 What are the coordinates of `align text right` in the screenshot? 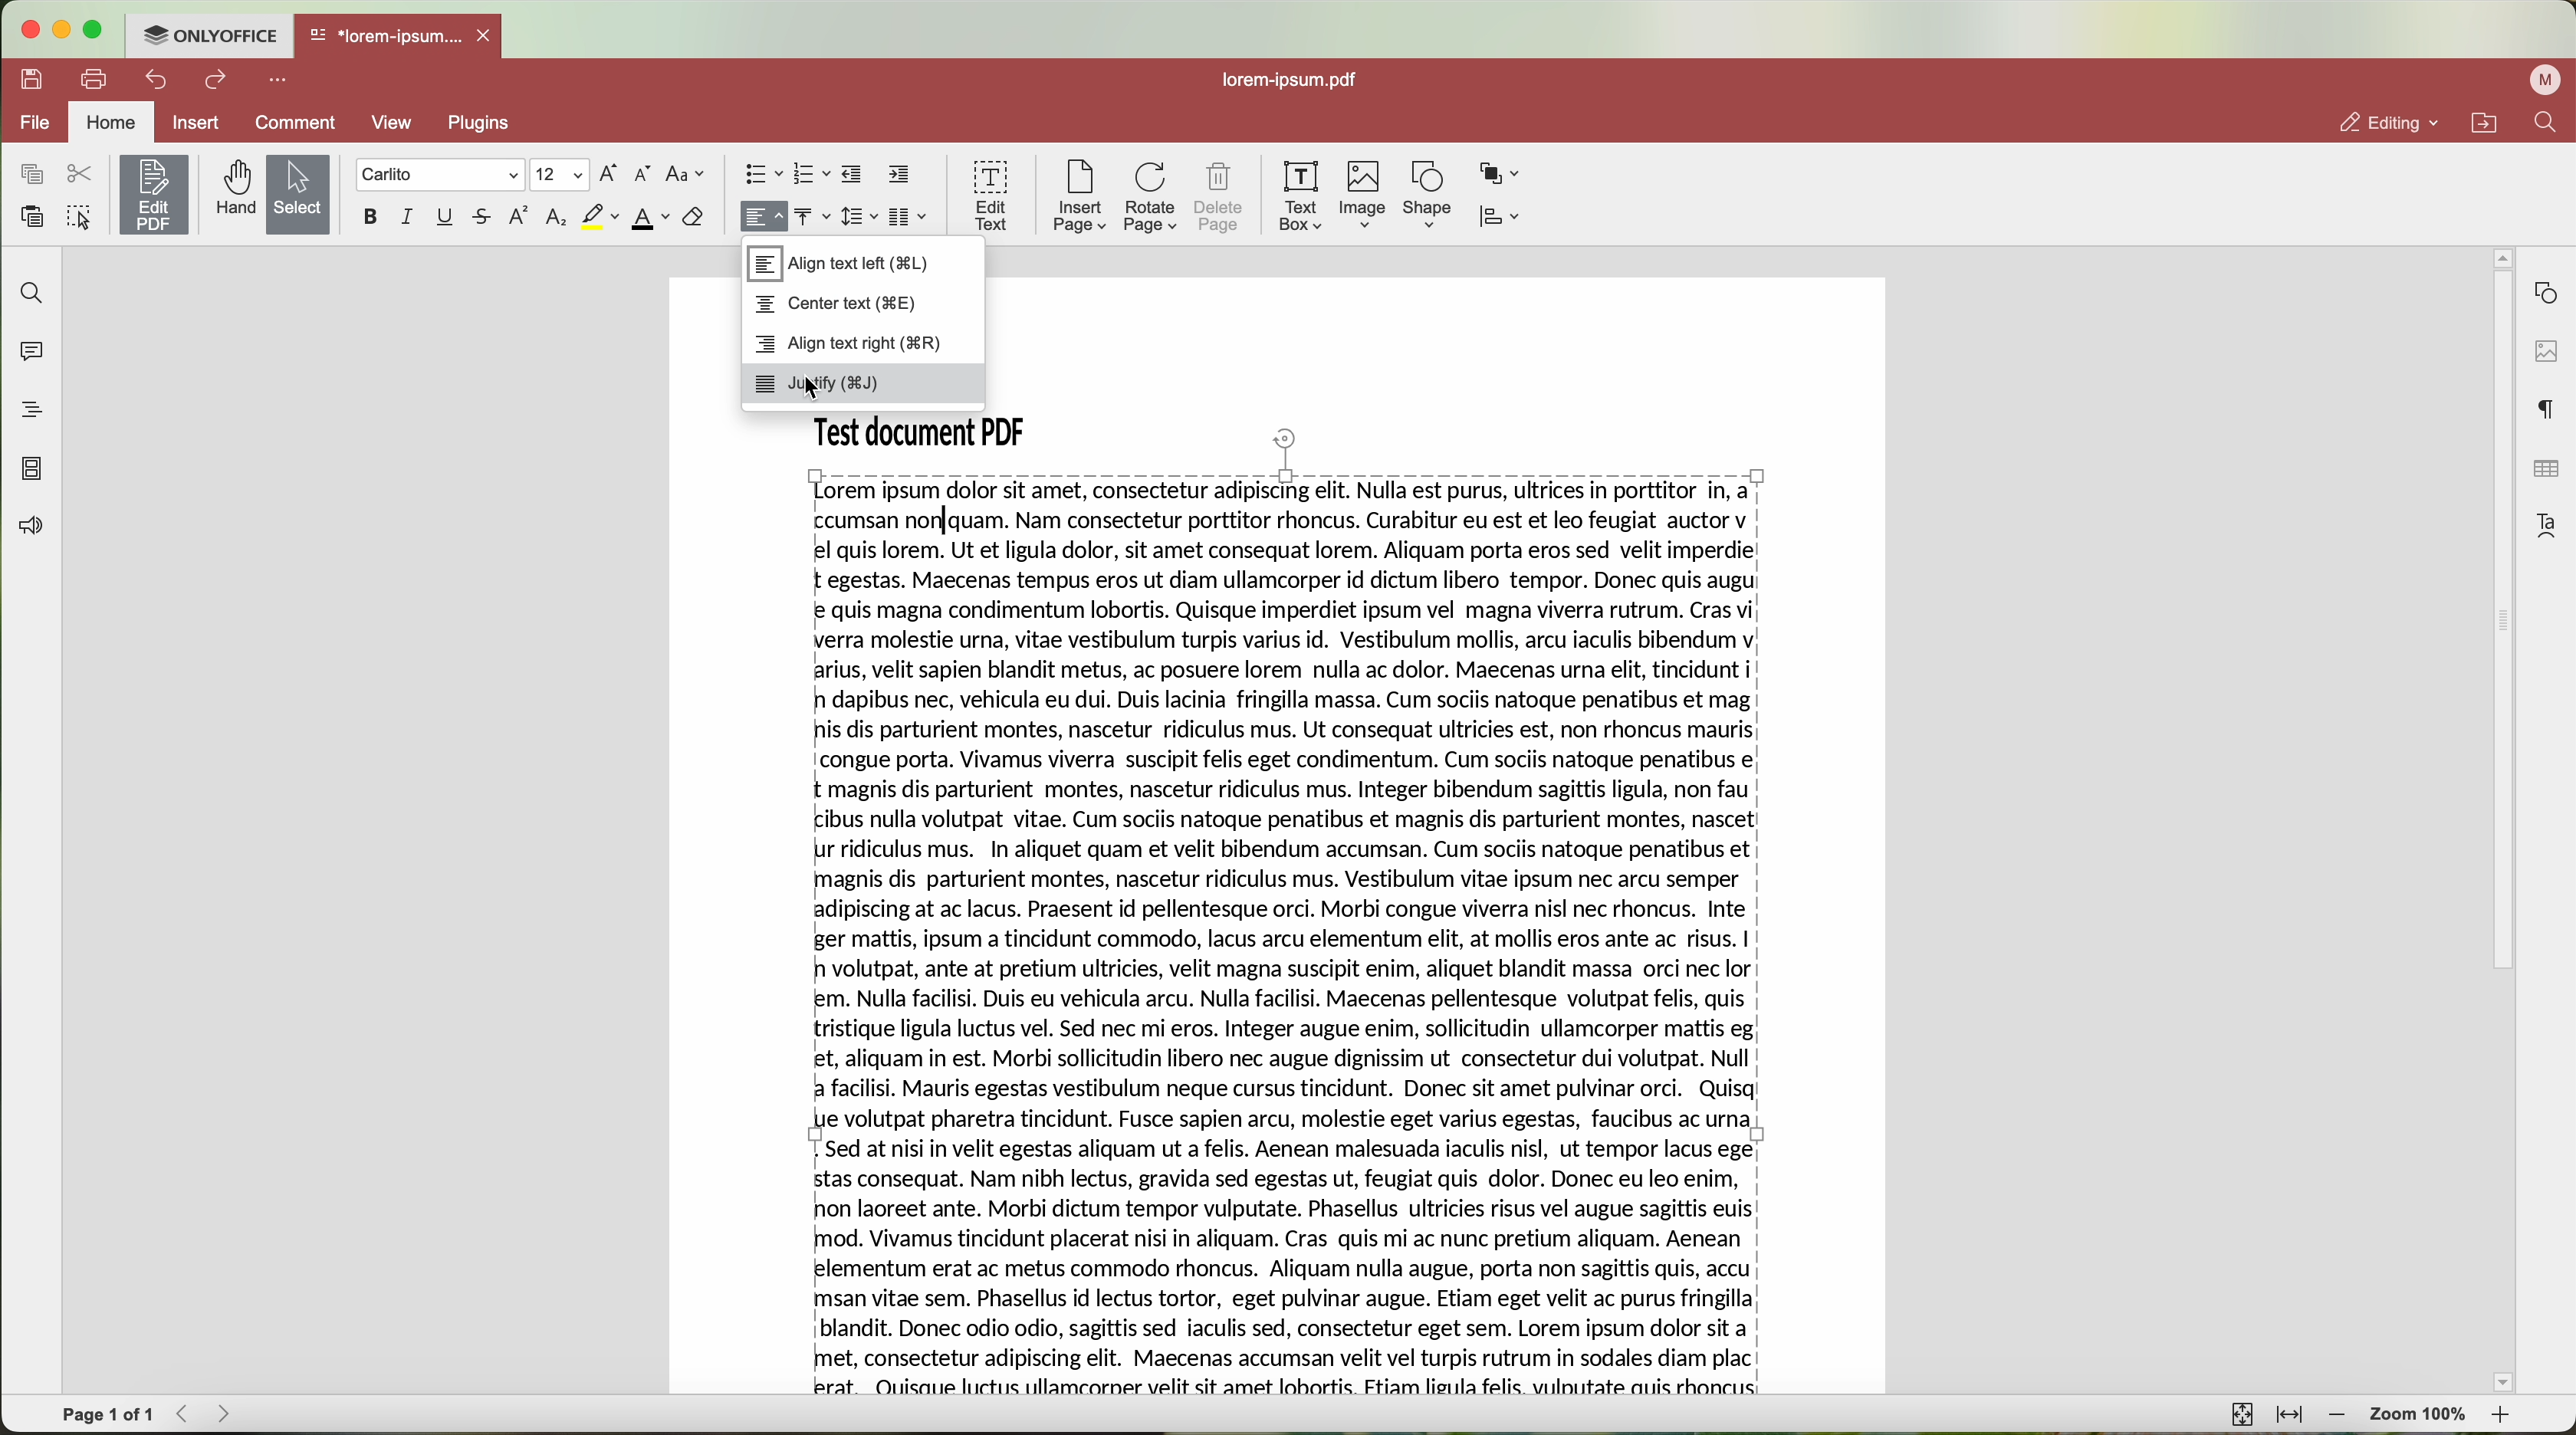 It's located at (850, 346).